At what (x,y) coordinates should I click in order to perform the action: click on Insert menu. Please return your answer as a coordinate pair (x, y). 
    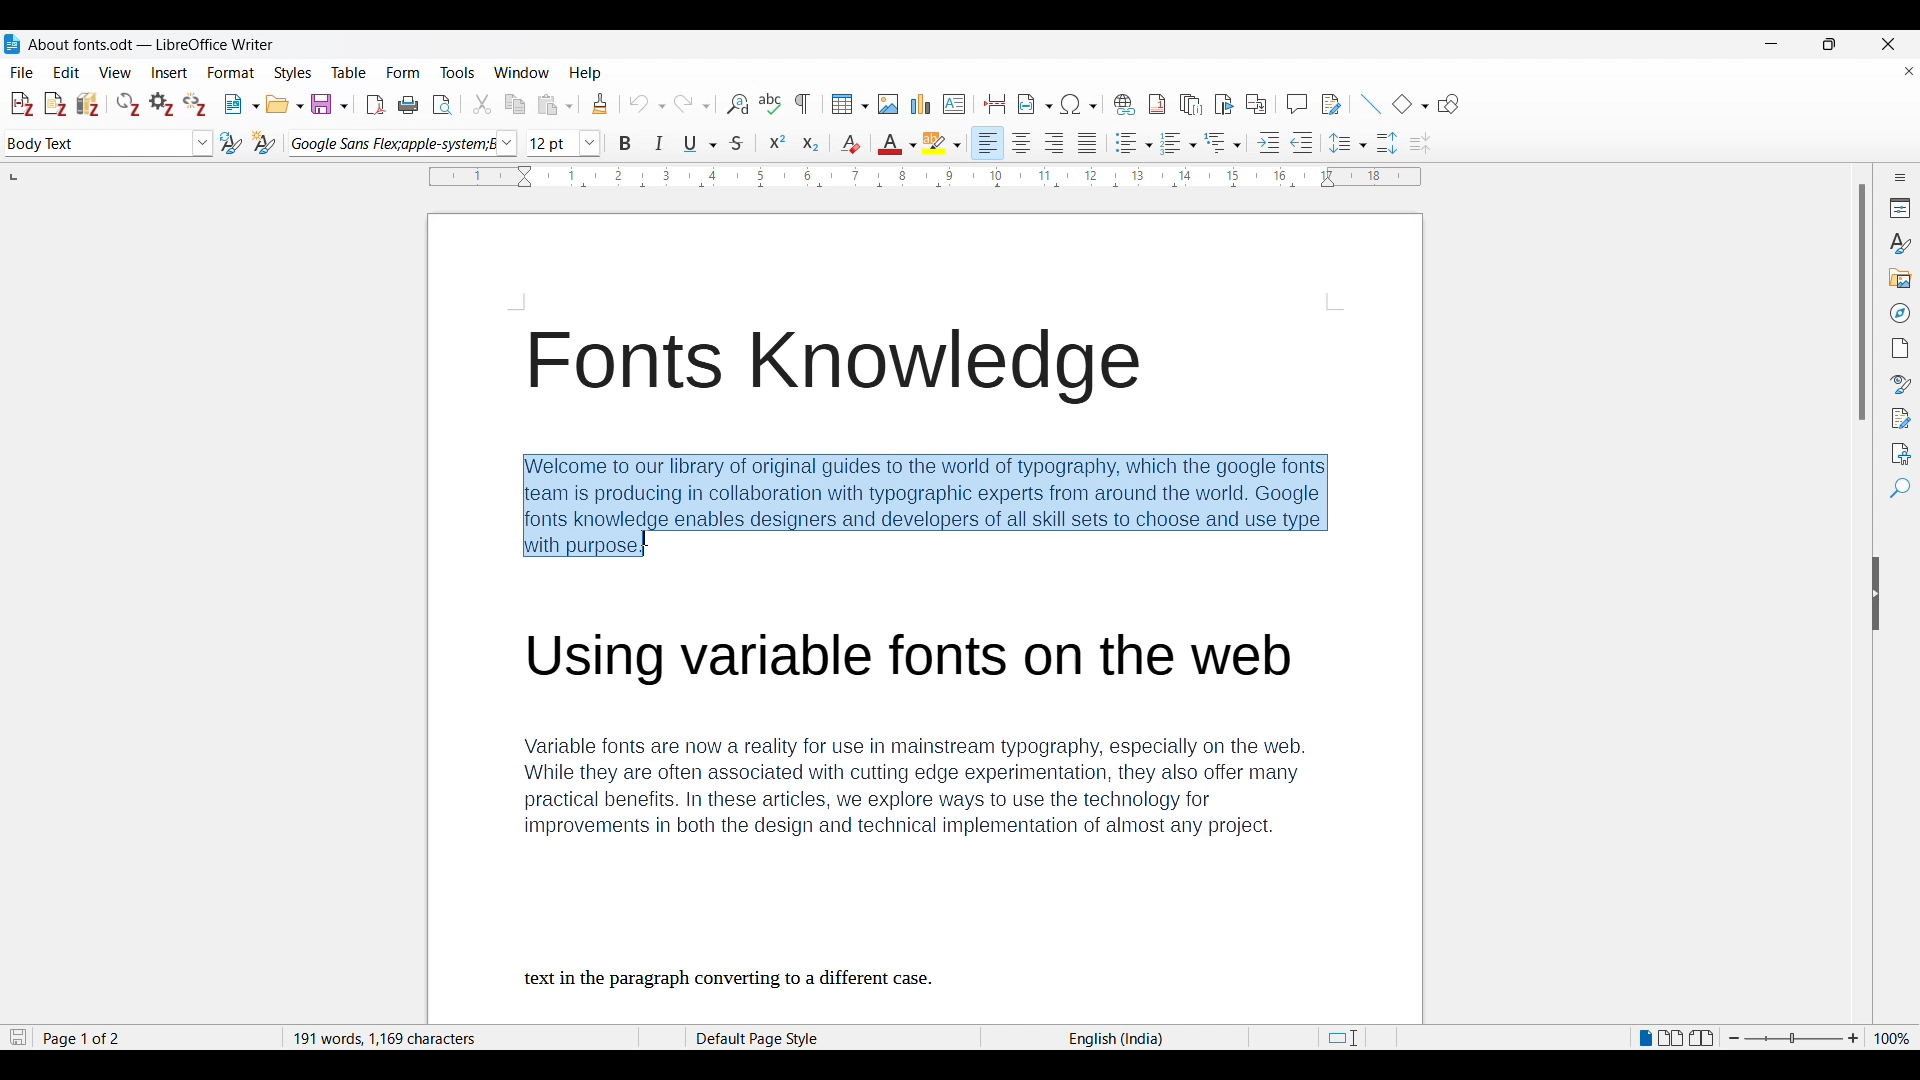
    Looking at the image, I should click on (170, 73).